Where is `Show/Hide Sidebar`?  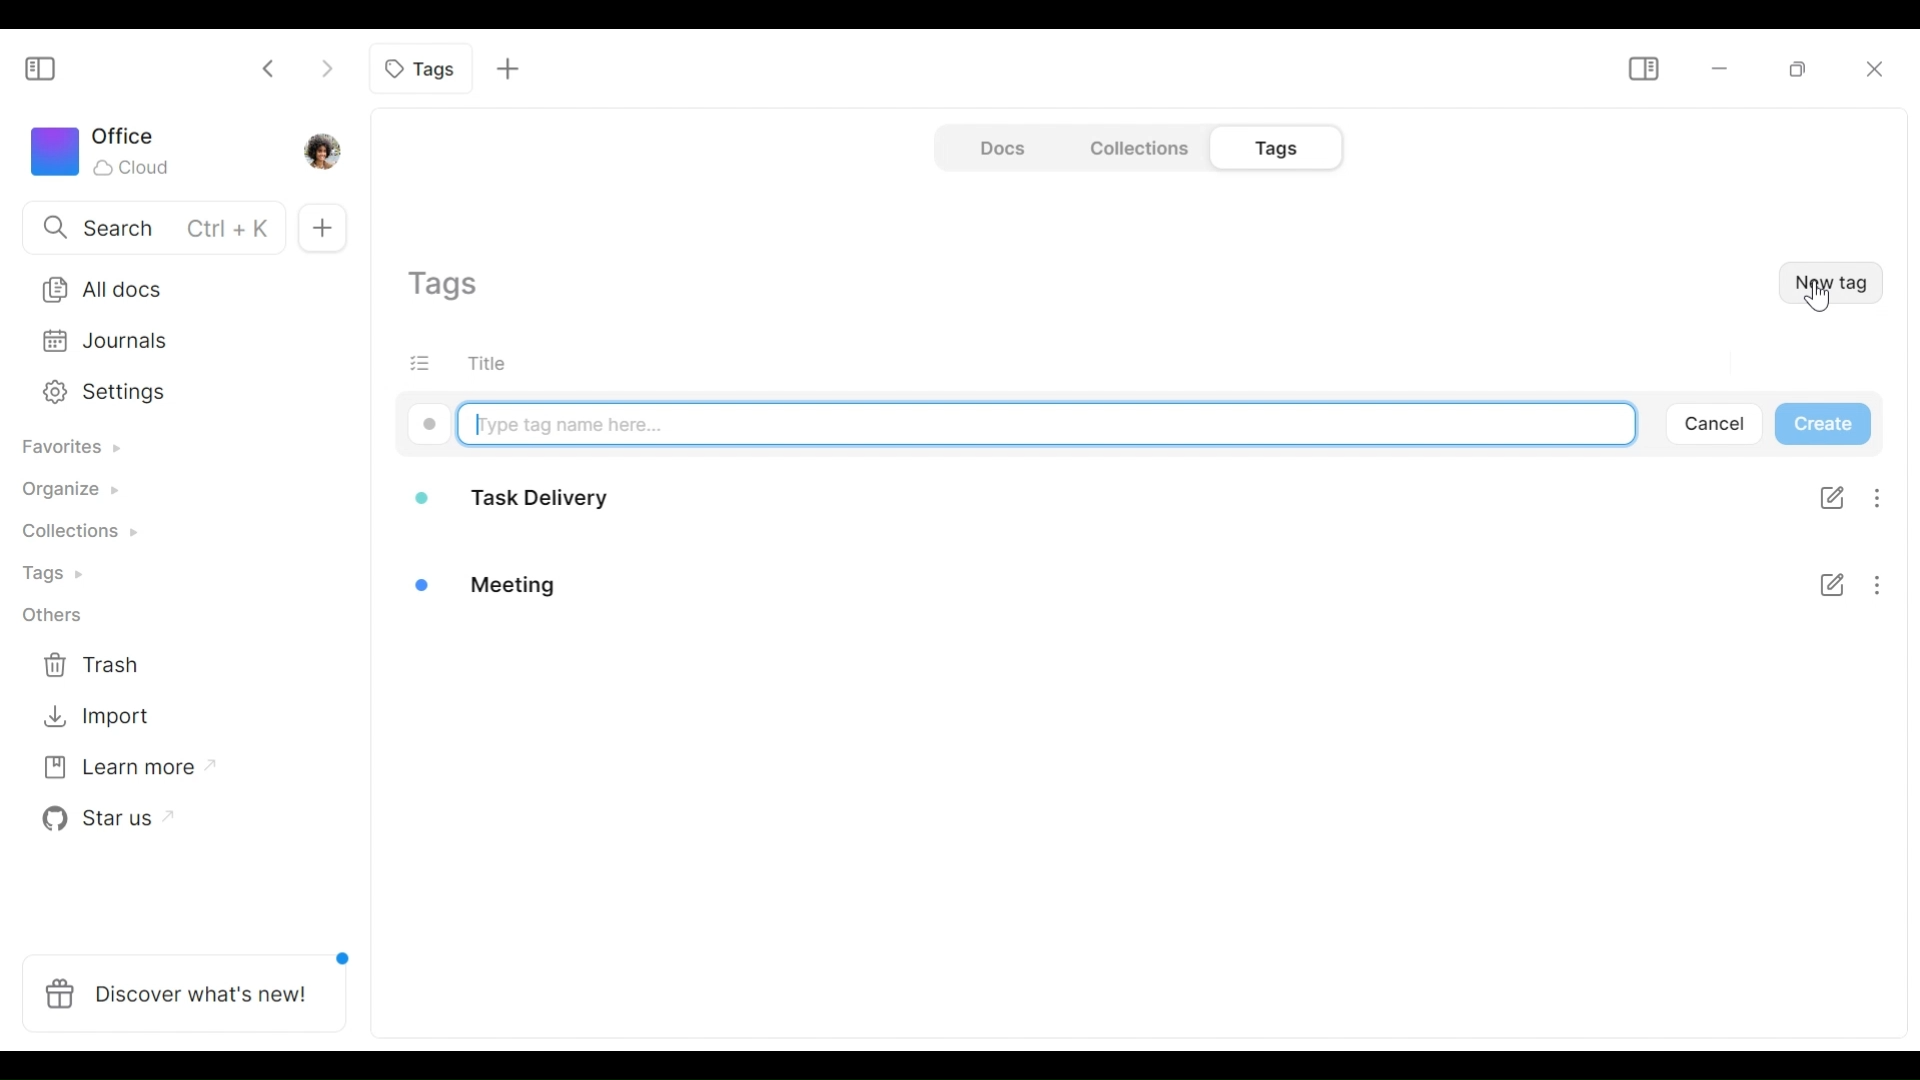
Show/Hide Sidebar is located at coordinates (47, 64).